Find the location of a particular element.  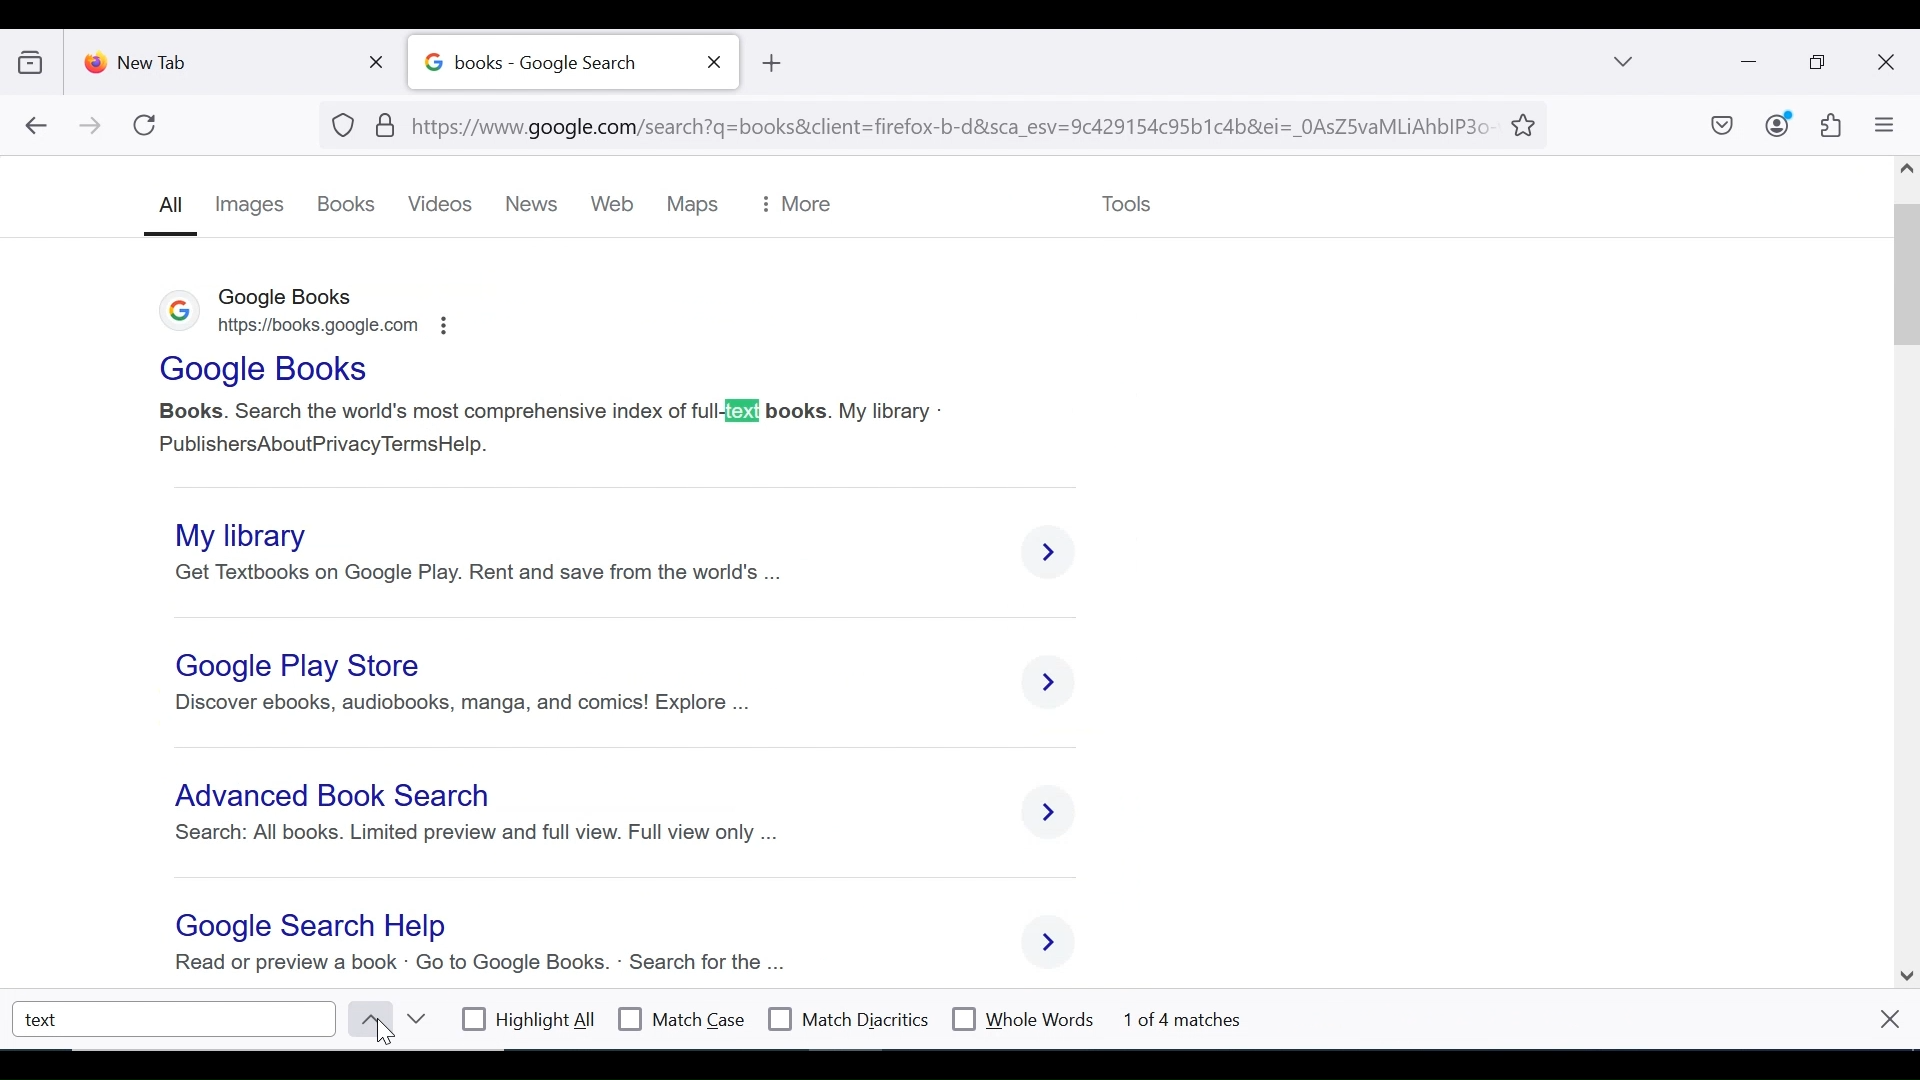

google books is located at coordinates (289, 298).